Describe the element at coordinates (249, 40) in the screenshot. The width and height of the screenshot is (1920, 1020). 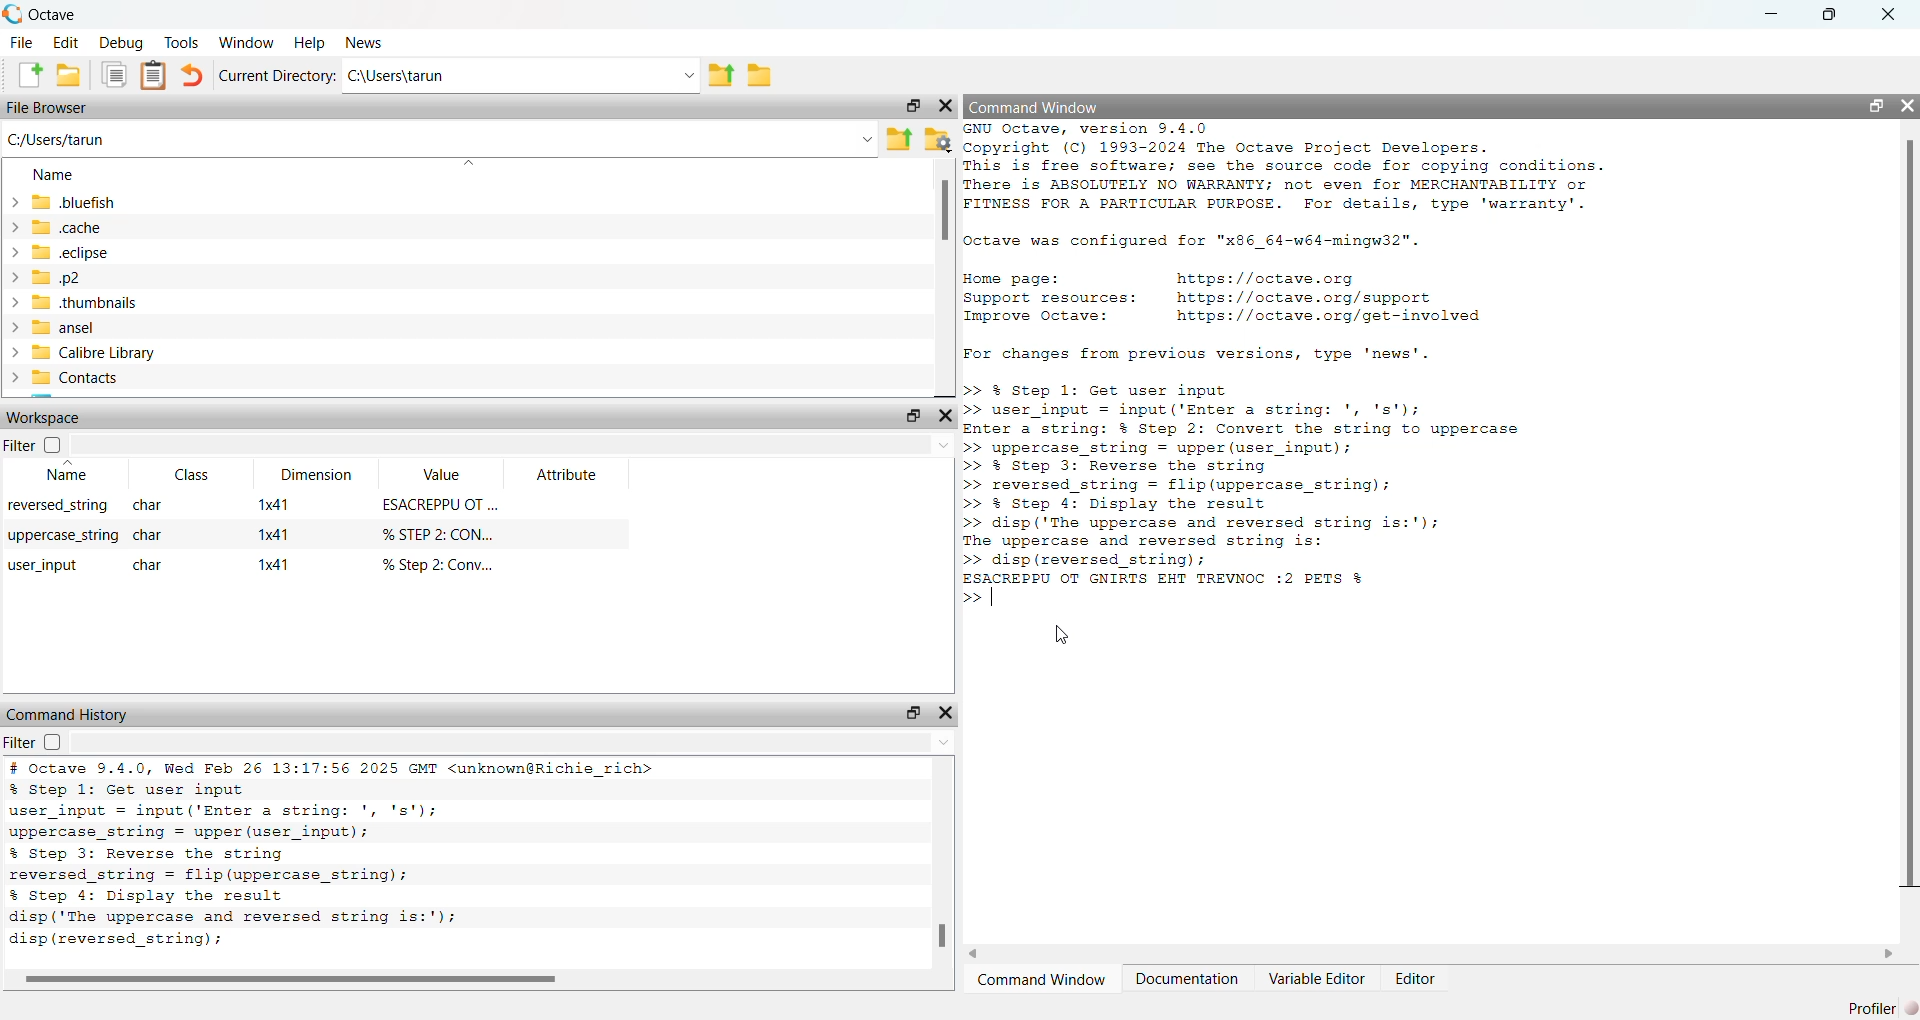
I see `window` at that location.